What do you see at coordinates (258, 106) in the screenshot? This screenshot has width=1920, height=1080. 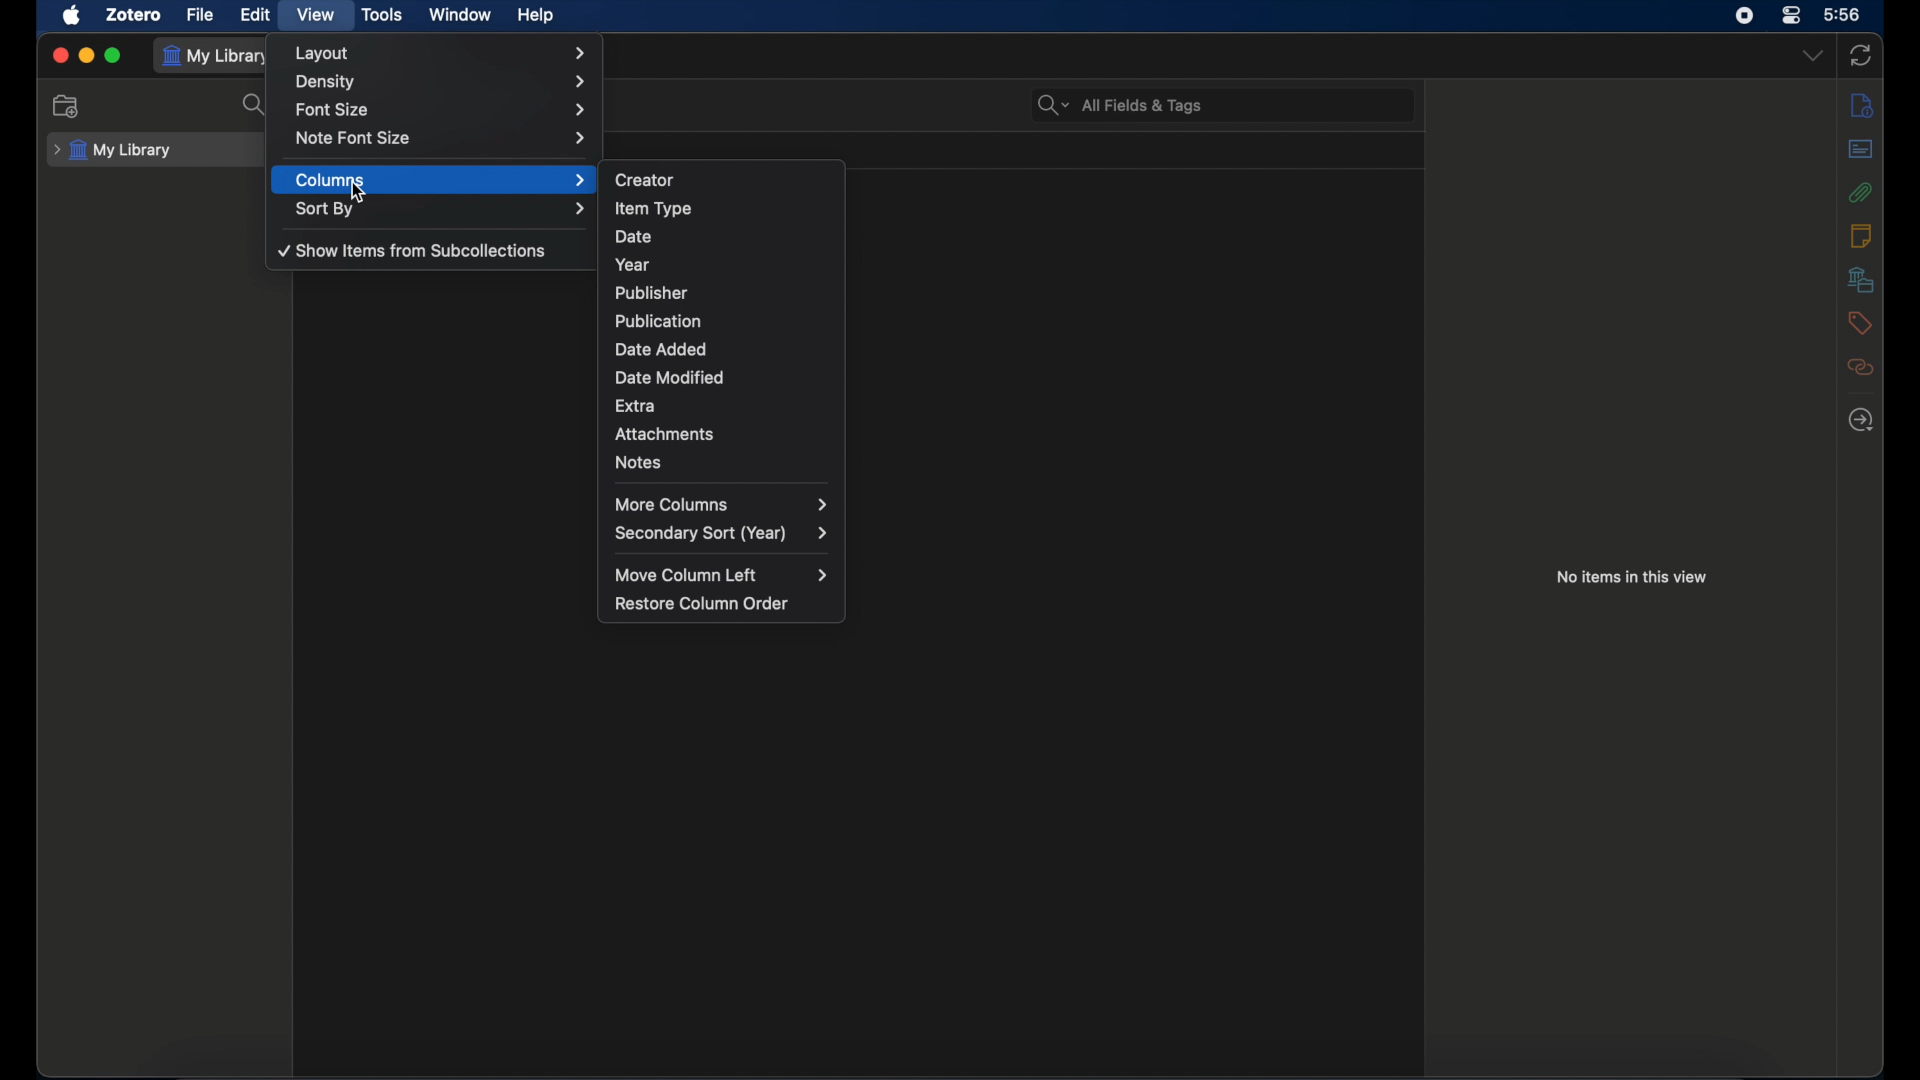 I see `search` at bounding box center [258, 106].